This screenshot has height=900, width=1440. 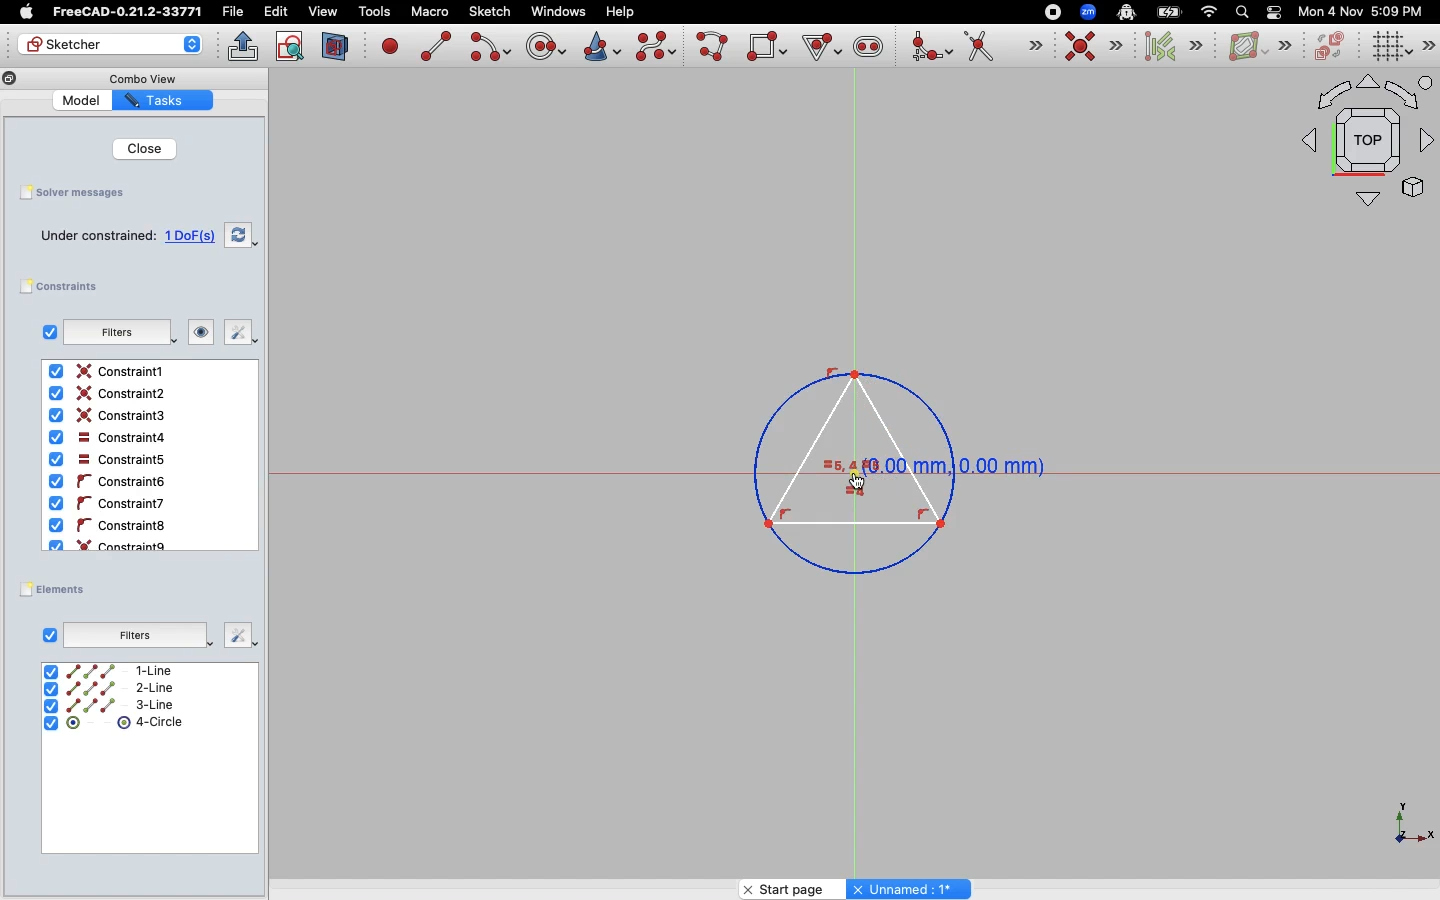 I want to click on Sketcher, so click(x=114, y=44).